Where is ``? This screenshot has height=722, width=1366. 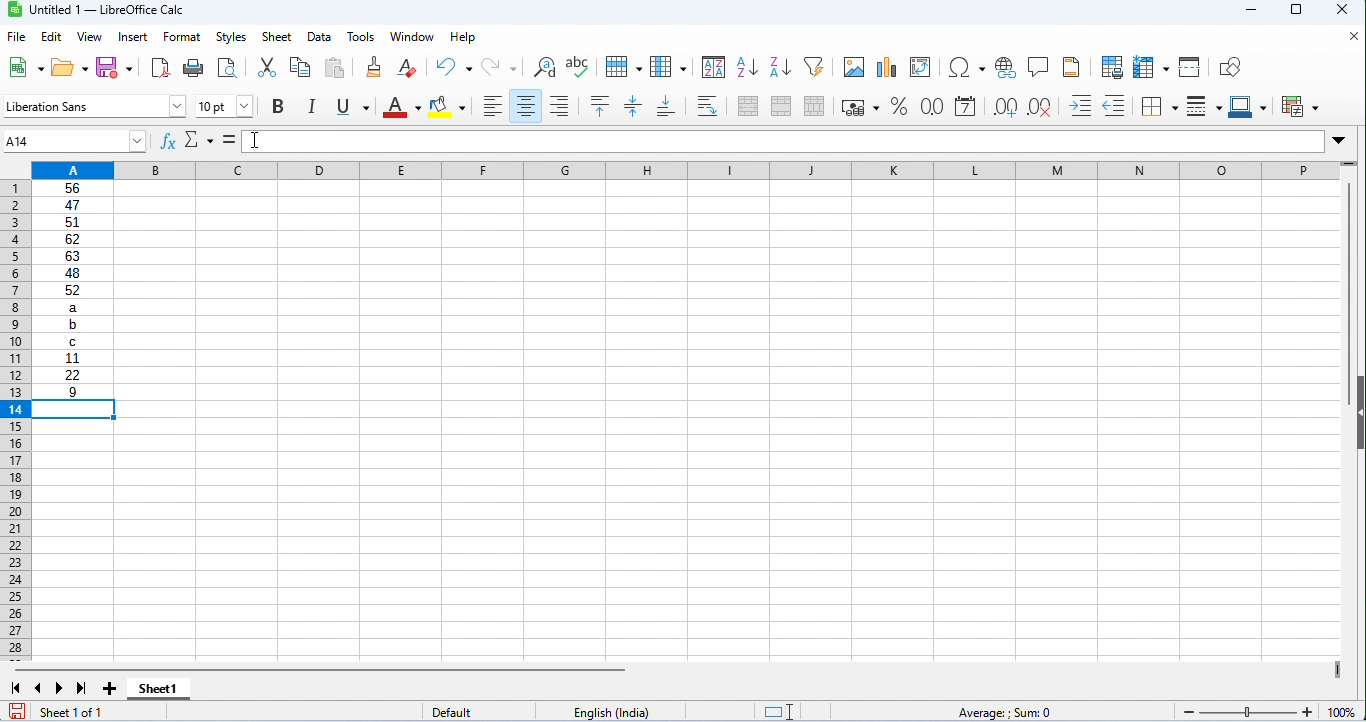
 is located at coordinates (1005, 68).